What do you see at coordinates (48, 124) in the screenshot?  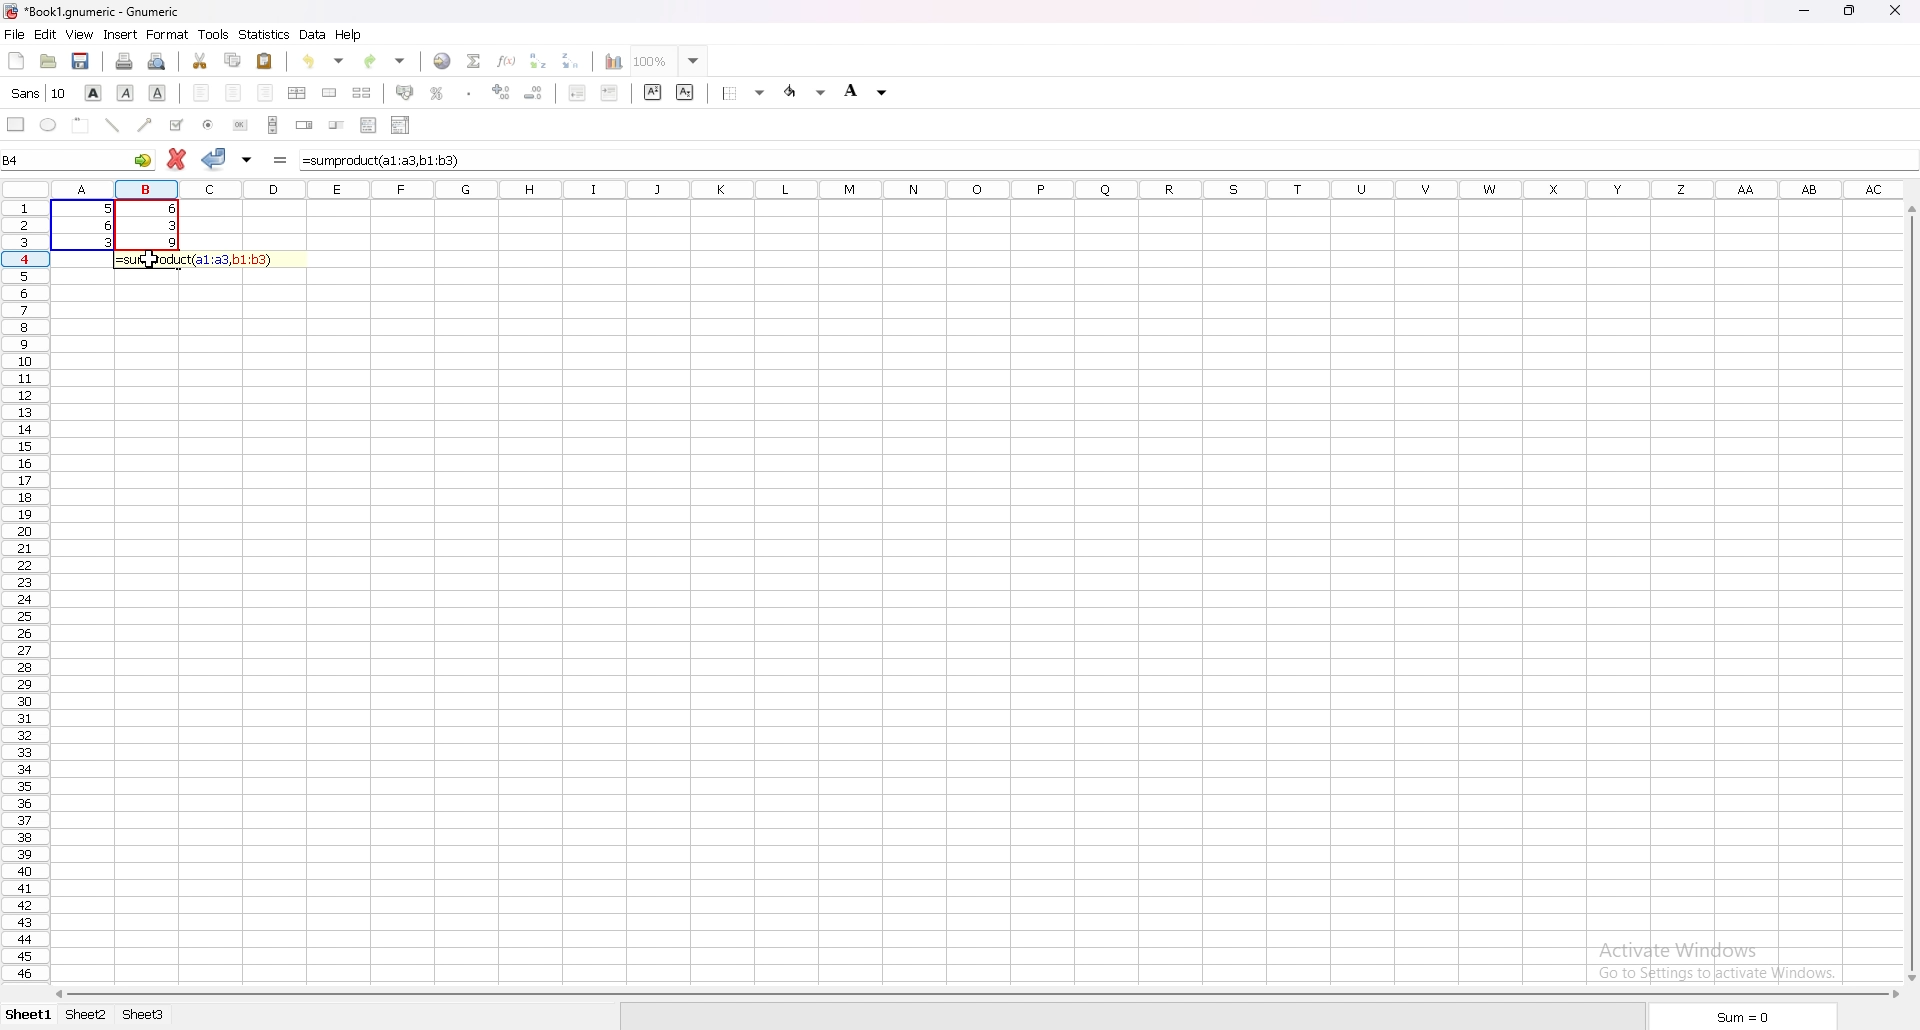 I see `ellipse` at bounding box center [48, 124].